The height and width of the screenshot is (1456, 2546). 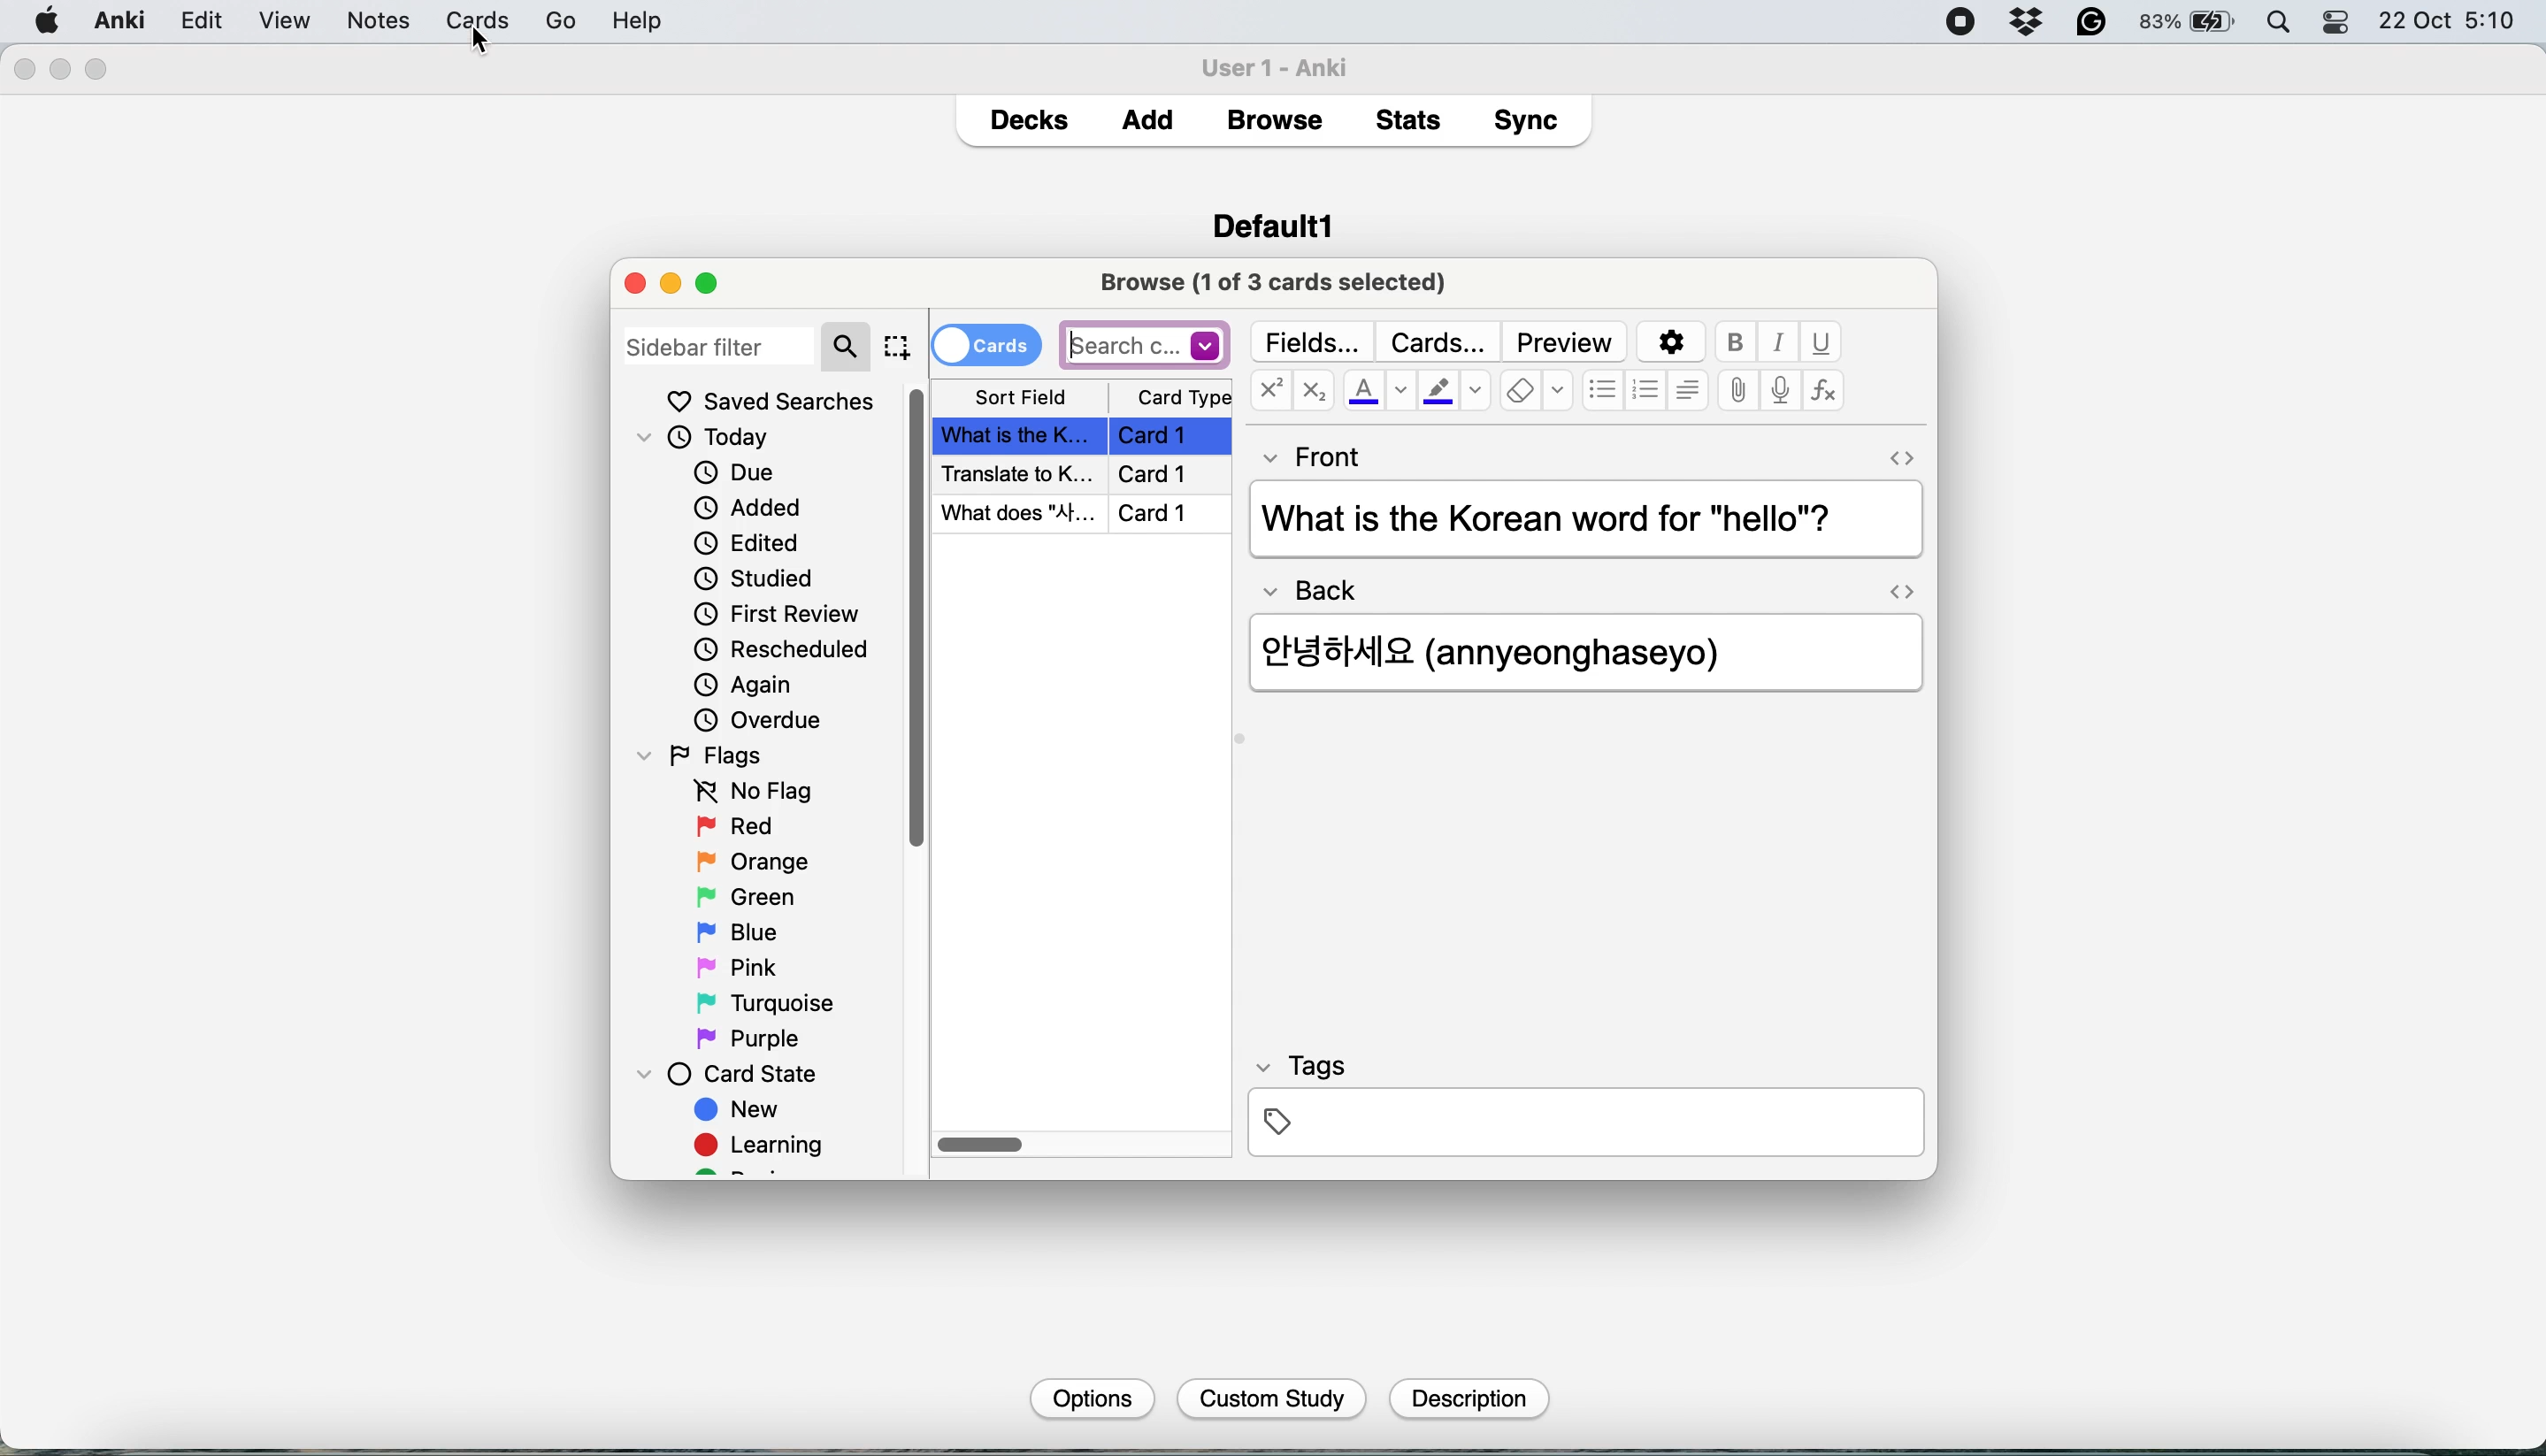 I want to click on search bar, so click(x=747, y=344).